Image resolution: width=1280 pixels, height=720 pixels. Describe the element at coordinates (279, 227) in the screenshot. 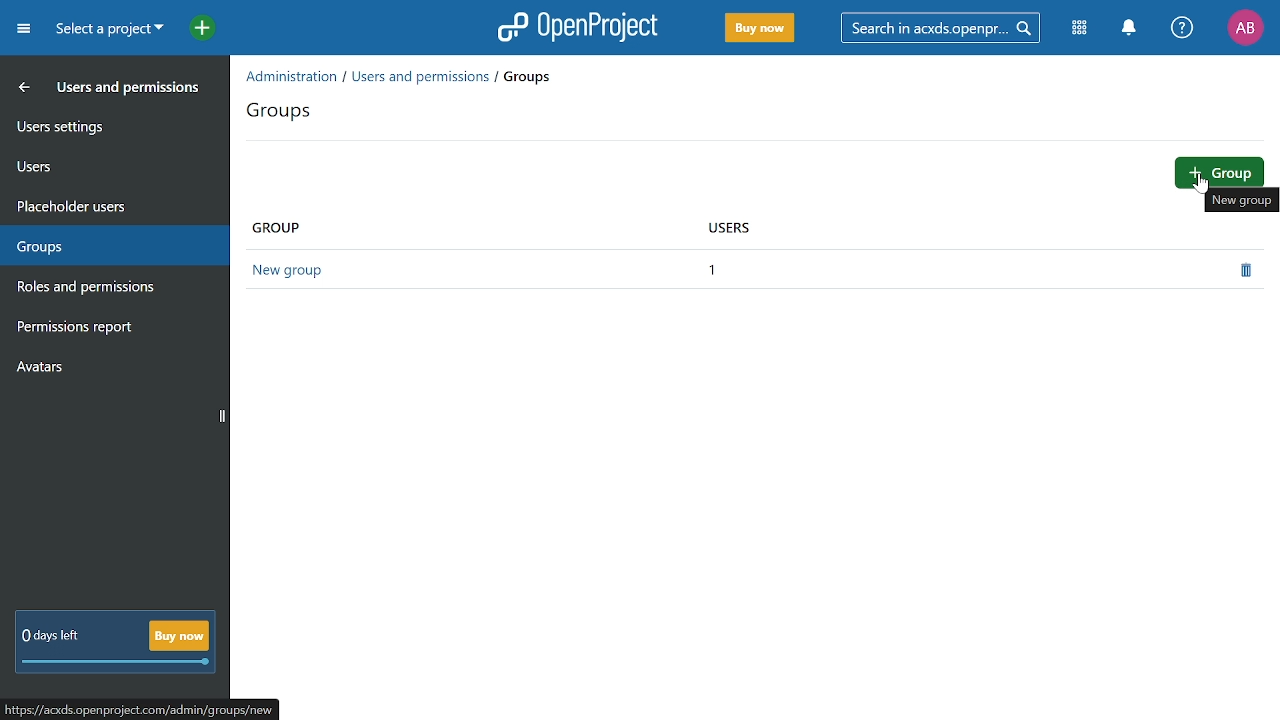

I see `group` at that location.